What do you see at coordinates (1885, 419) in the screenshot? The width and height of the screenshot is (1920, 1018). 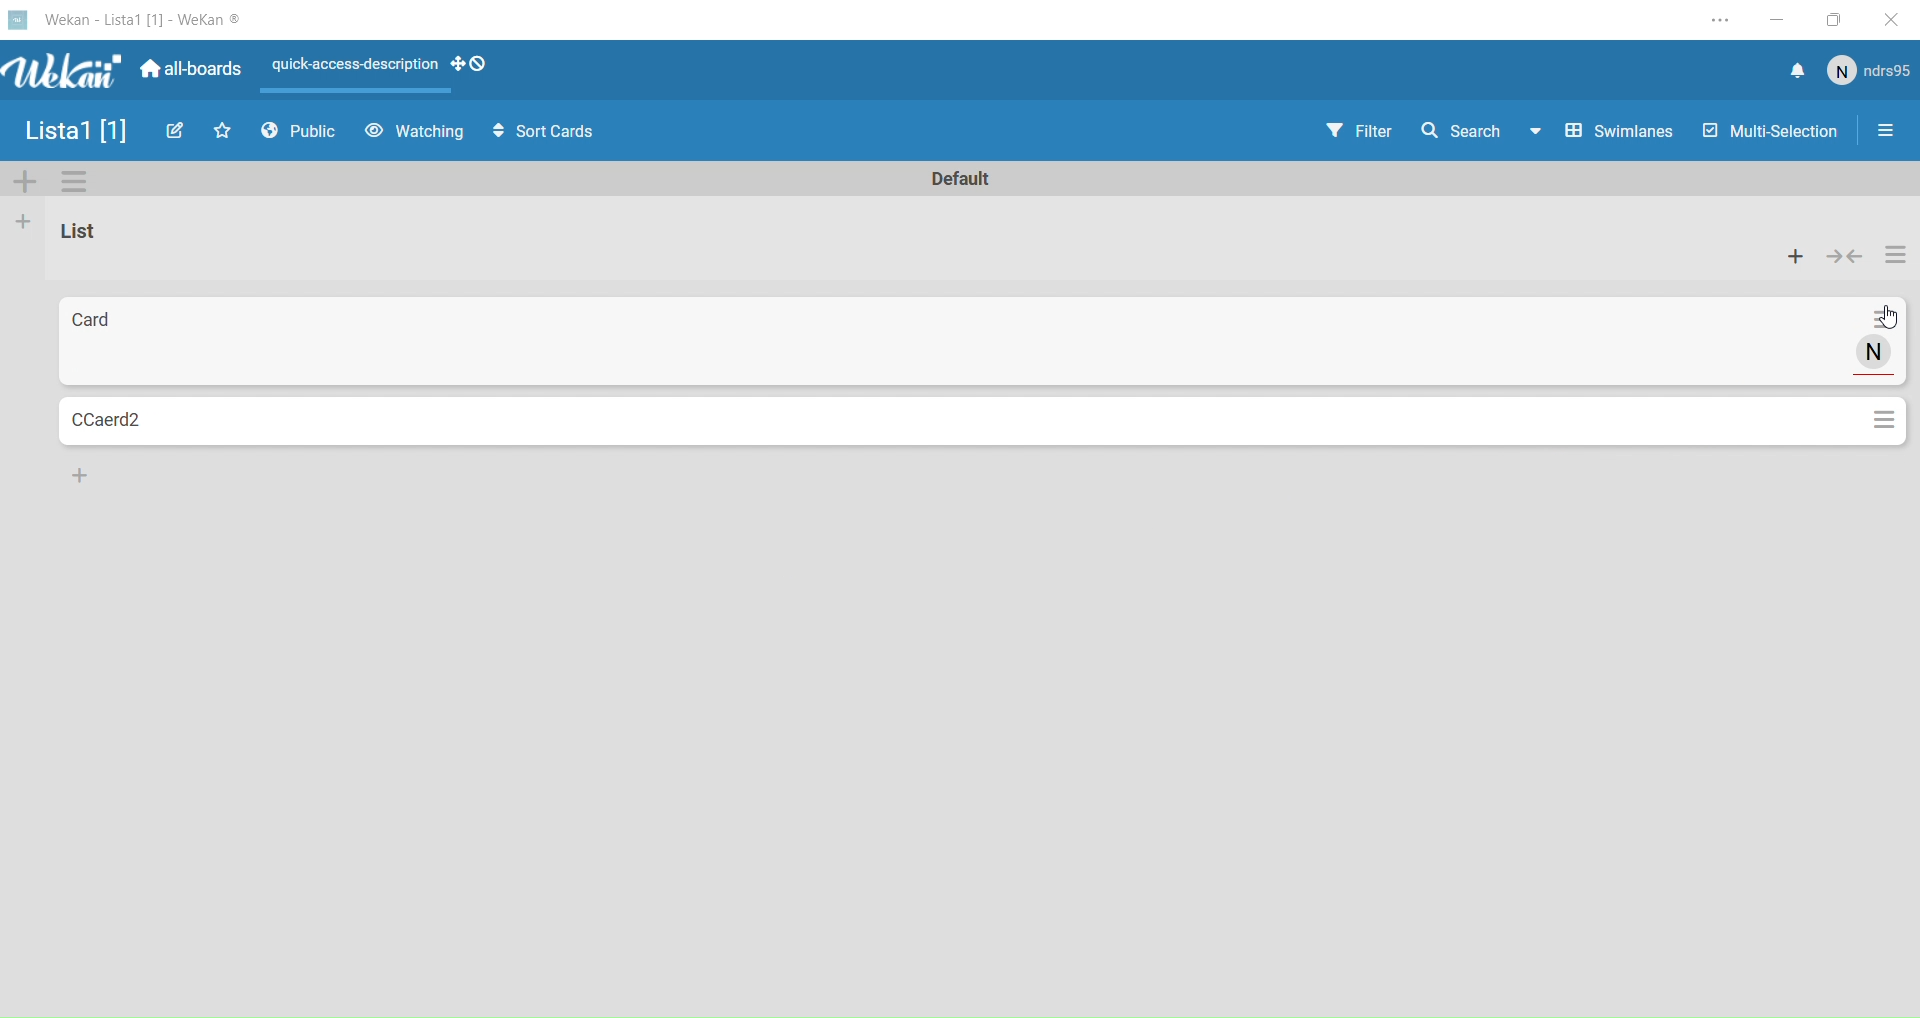 I see `Settings` at bounding box center [1885, 419].